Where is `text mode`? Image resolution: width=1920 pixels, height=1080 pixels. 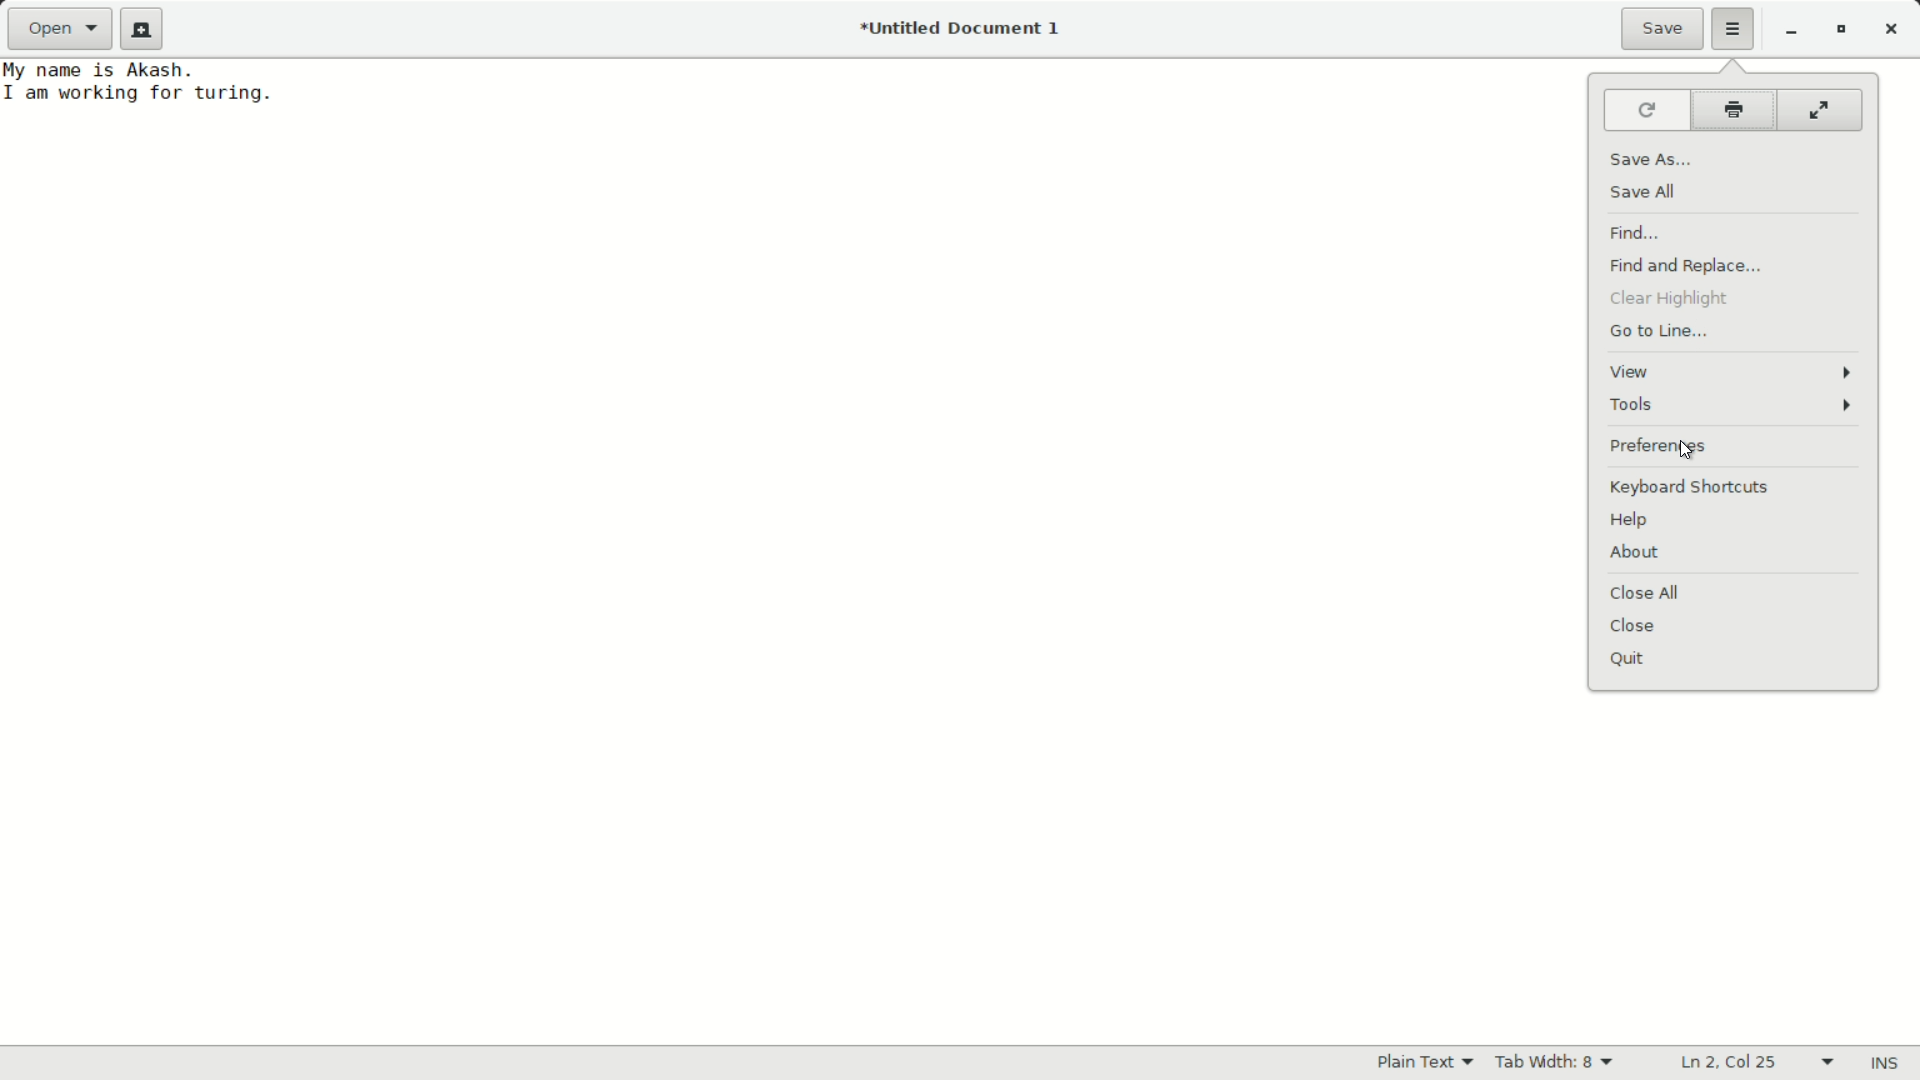 text mode is located at coordinates (1425, 1061).